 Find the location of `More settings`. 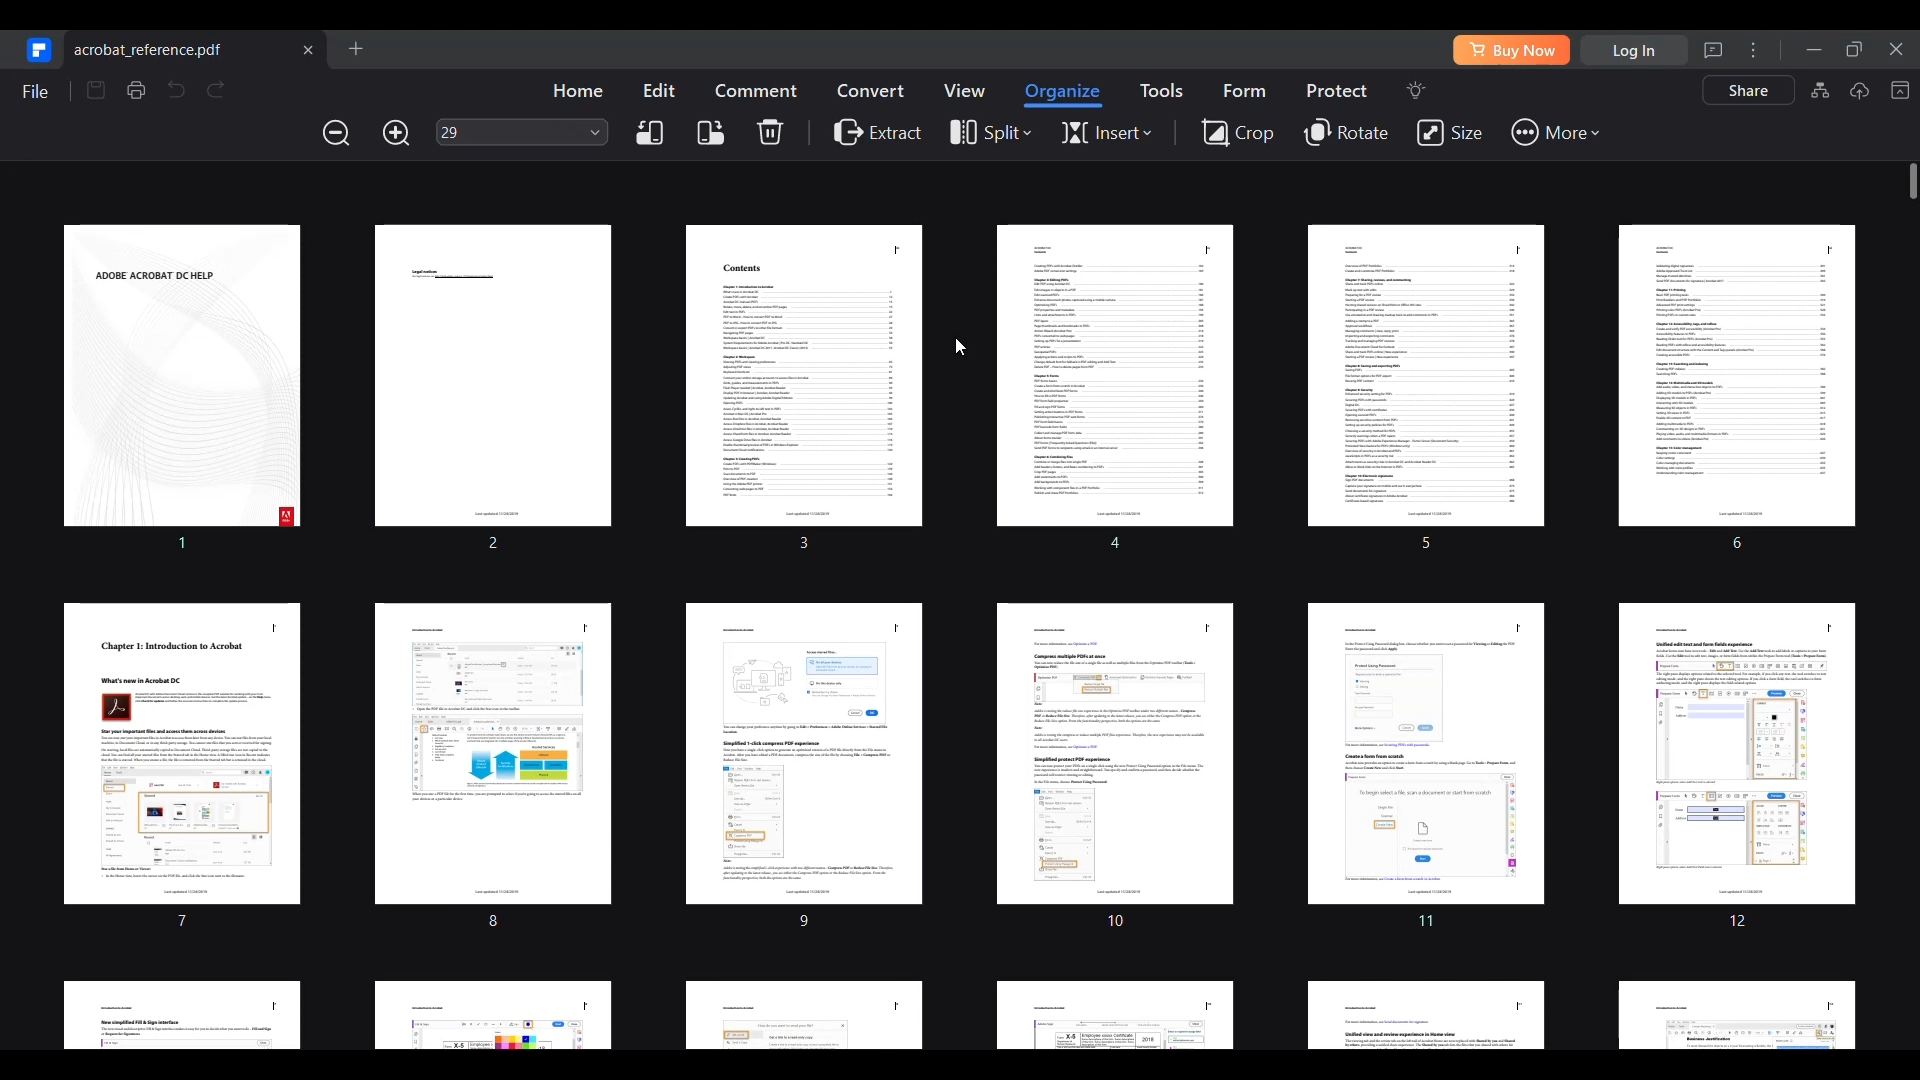

More settings is located at coordinates (1753, 49).